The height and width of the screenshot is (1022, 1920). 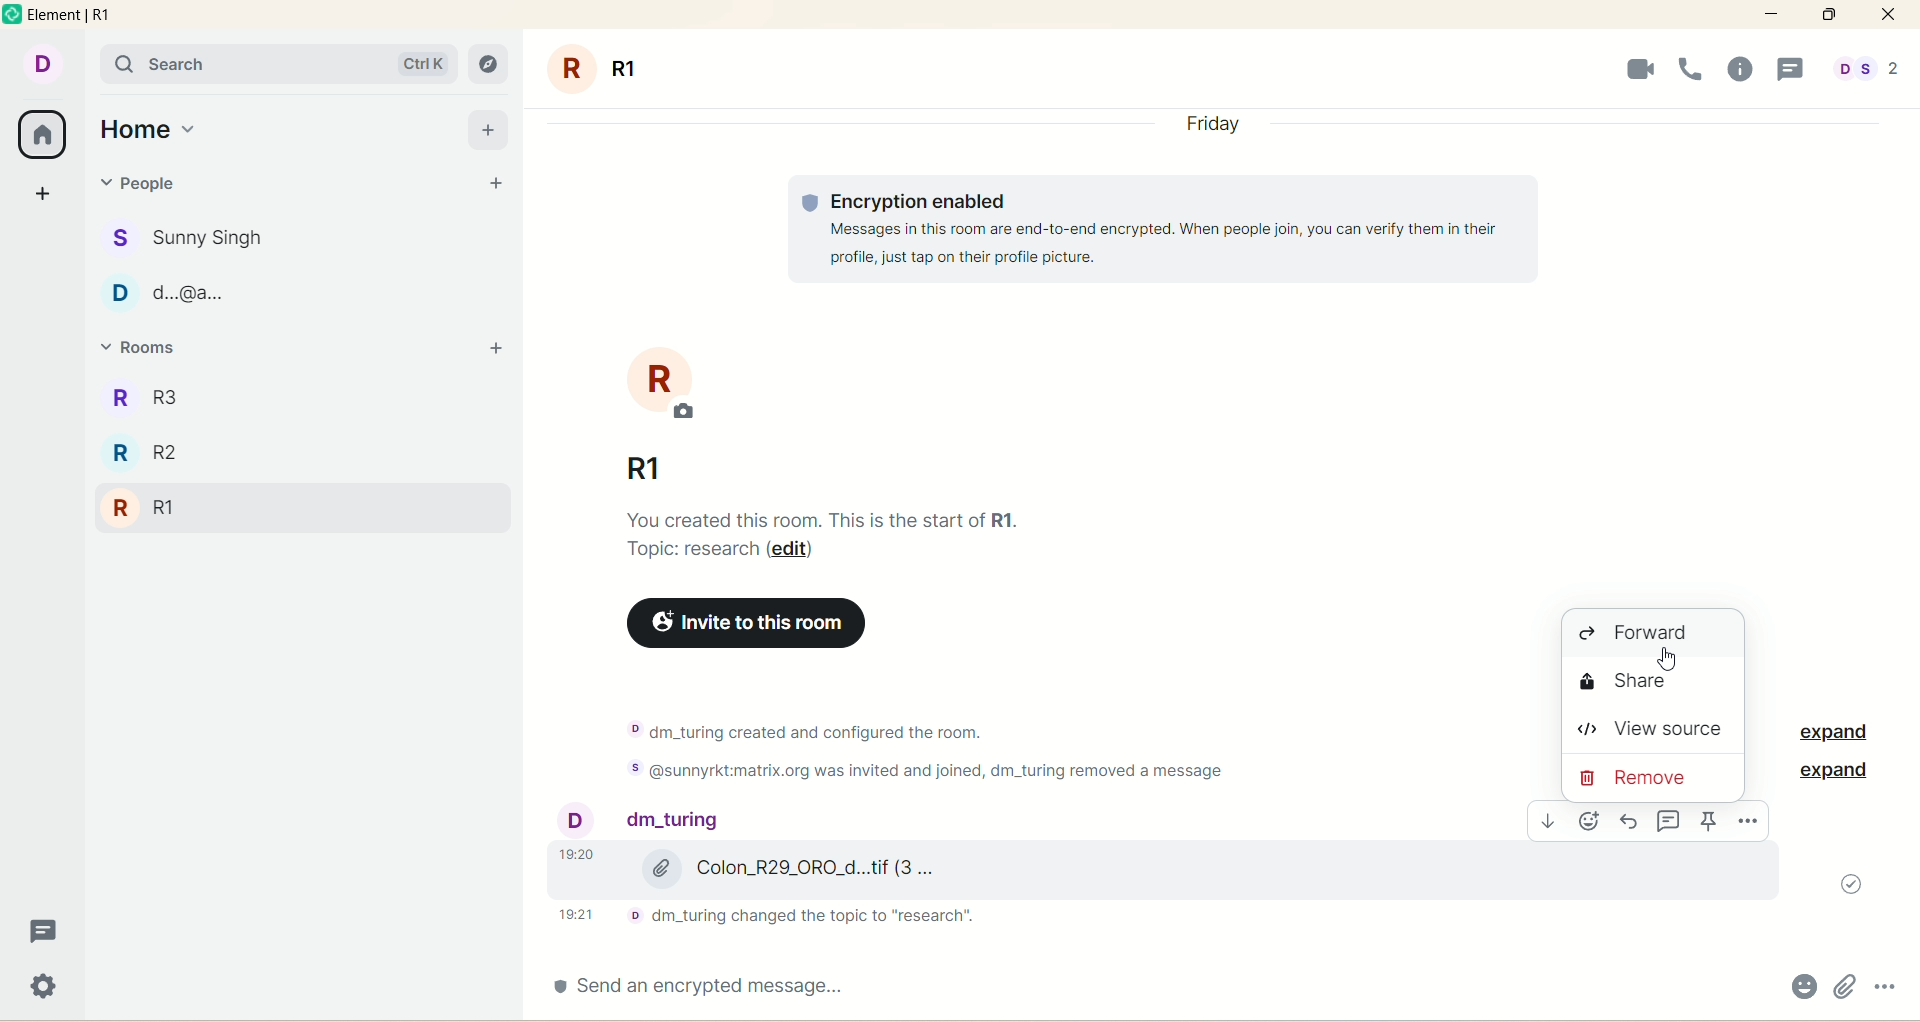 I want to click on logo, so click(x=14, y=18).